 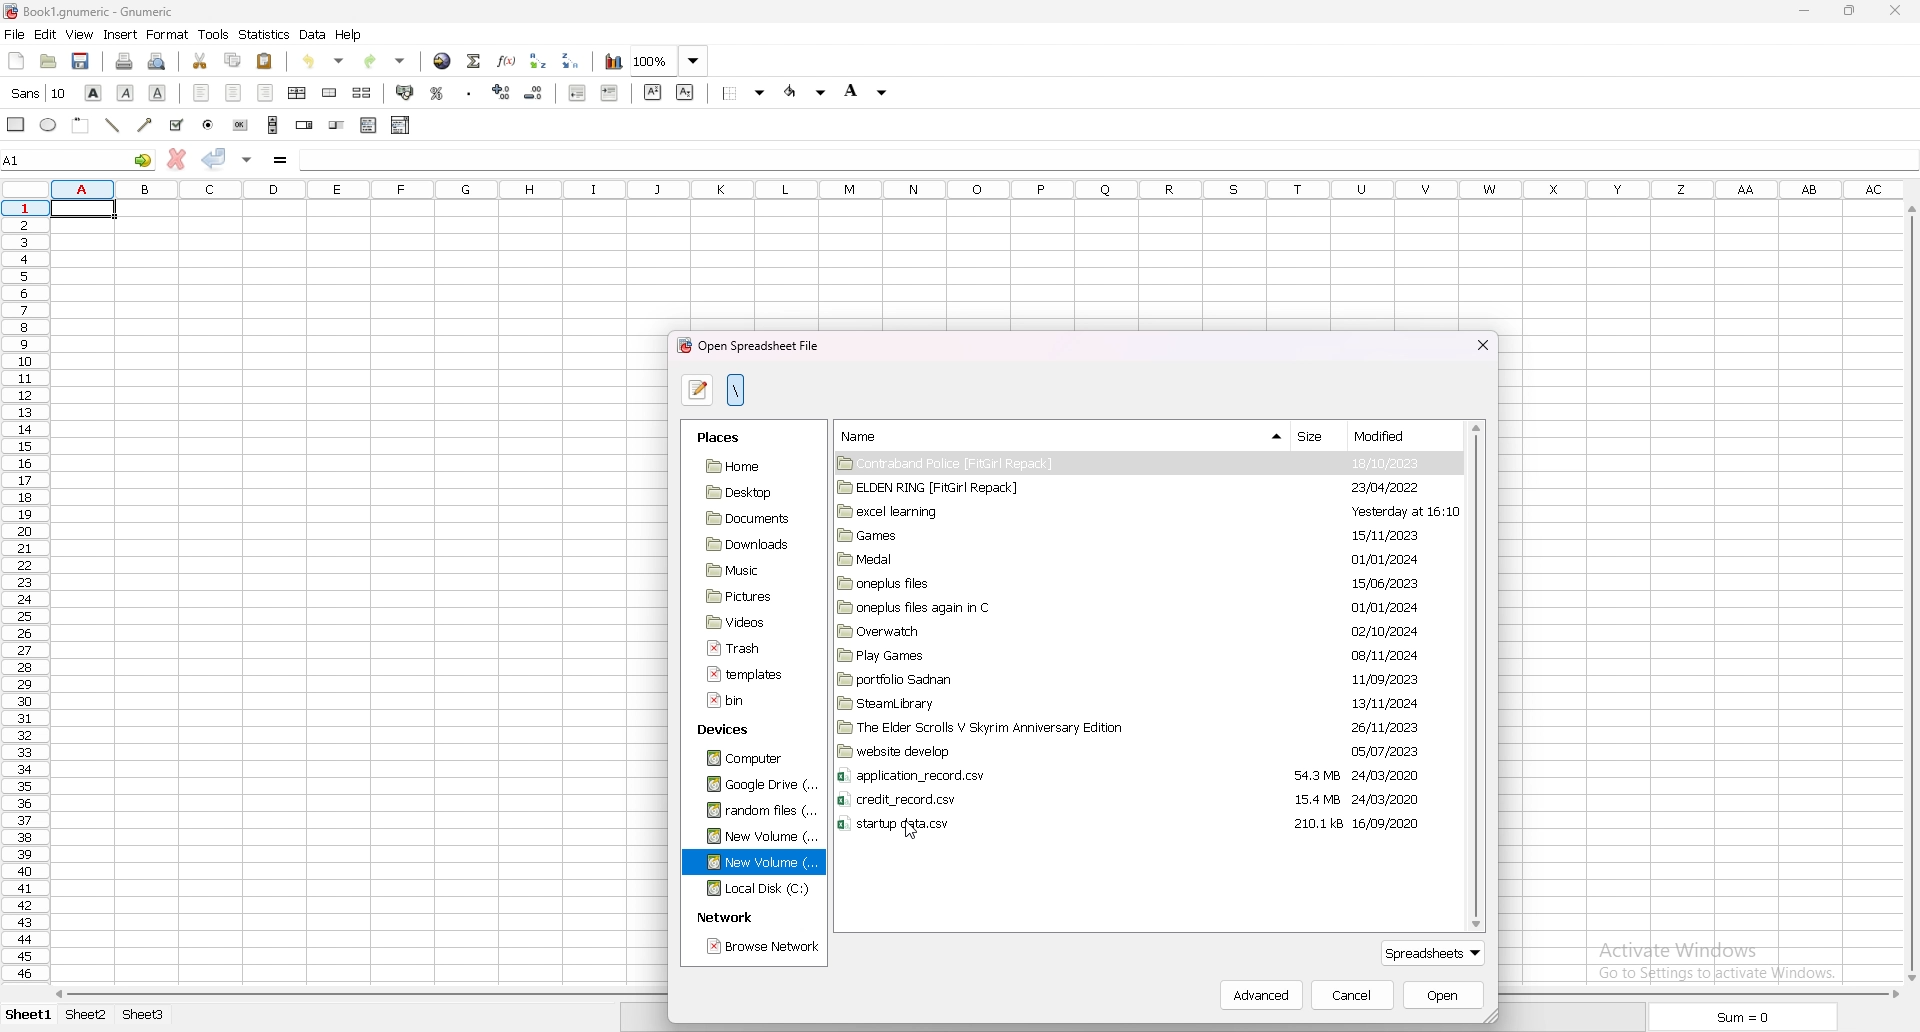 What do you see at coordinates (242, 126) in the screenshot?
I see `button` at bounding box center [242, 126].